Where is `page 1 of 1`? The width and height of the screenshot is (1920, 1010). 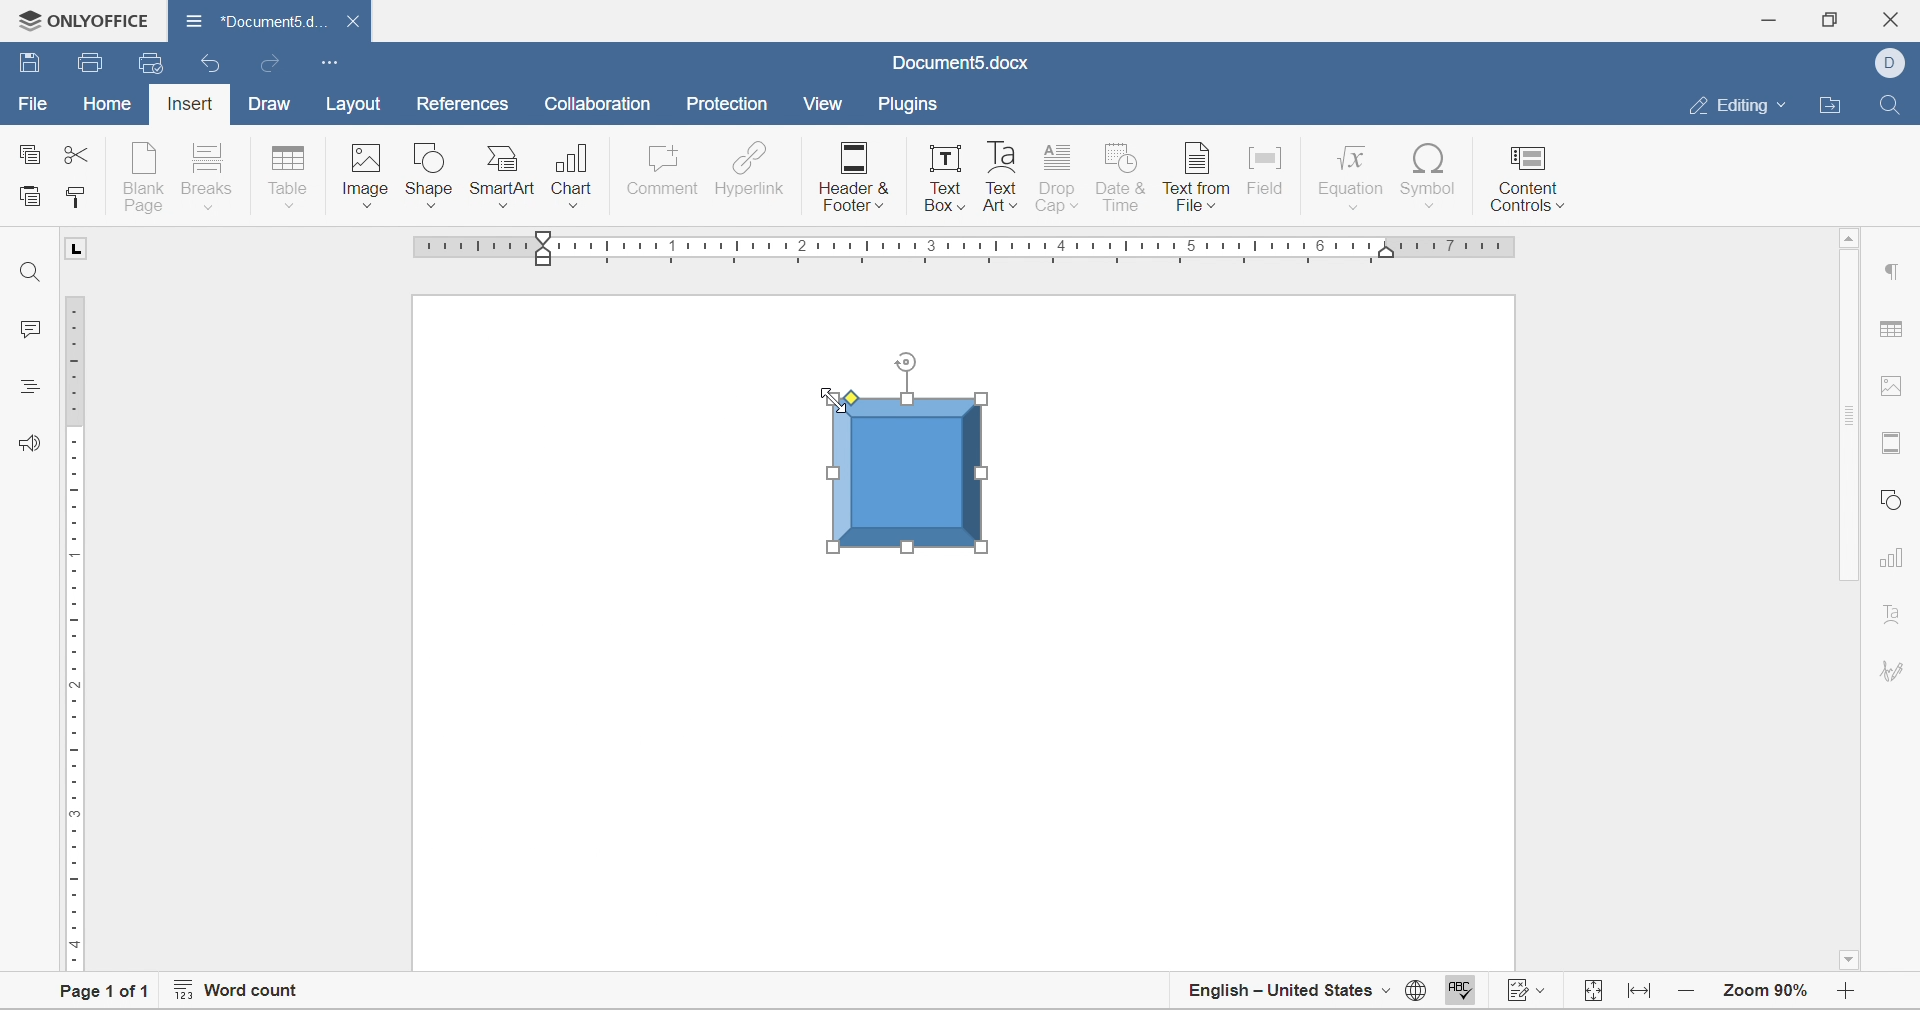 page 1 of 1 is located at coordinates (99, 993).